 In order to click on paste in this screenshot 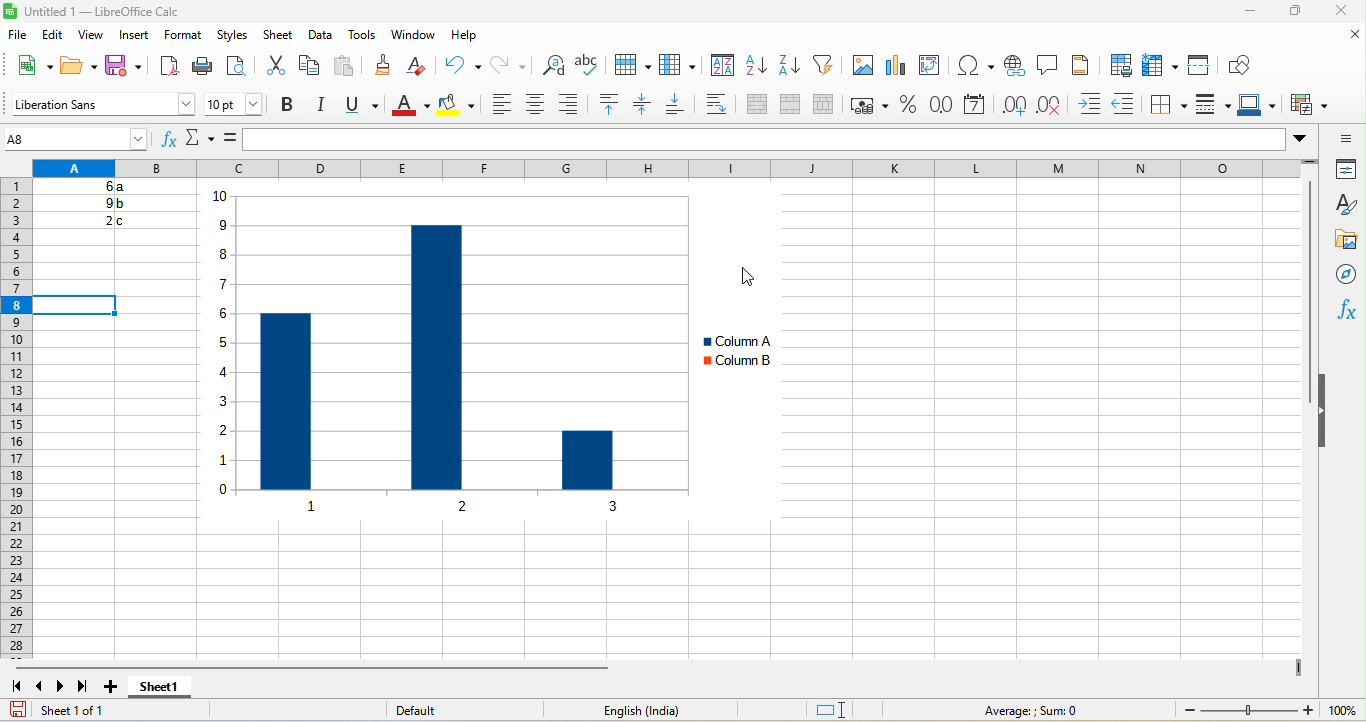, I will do `click(348, 69)`.